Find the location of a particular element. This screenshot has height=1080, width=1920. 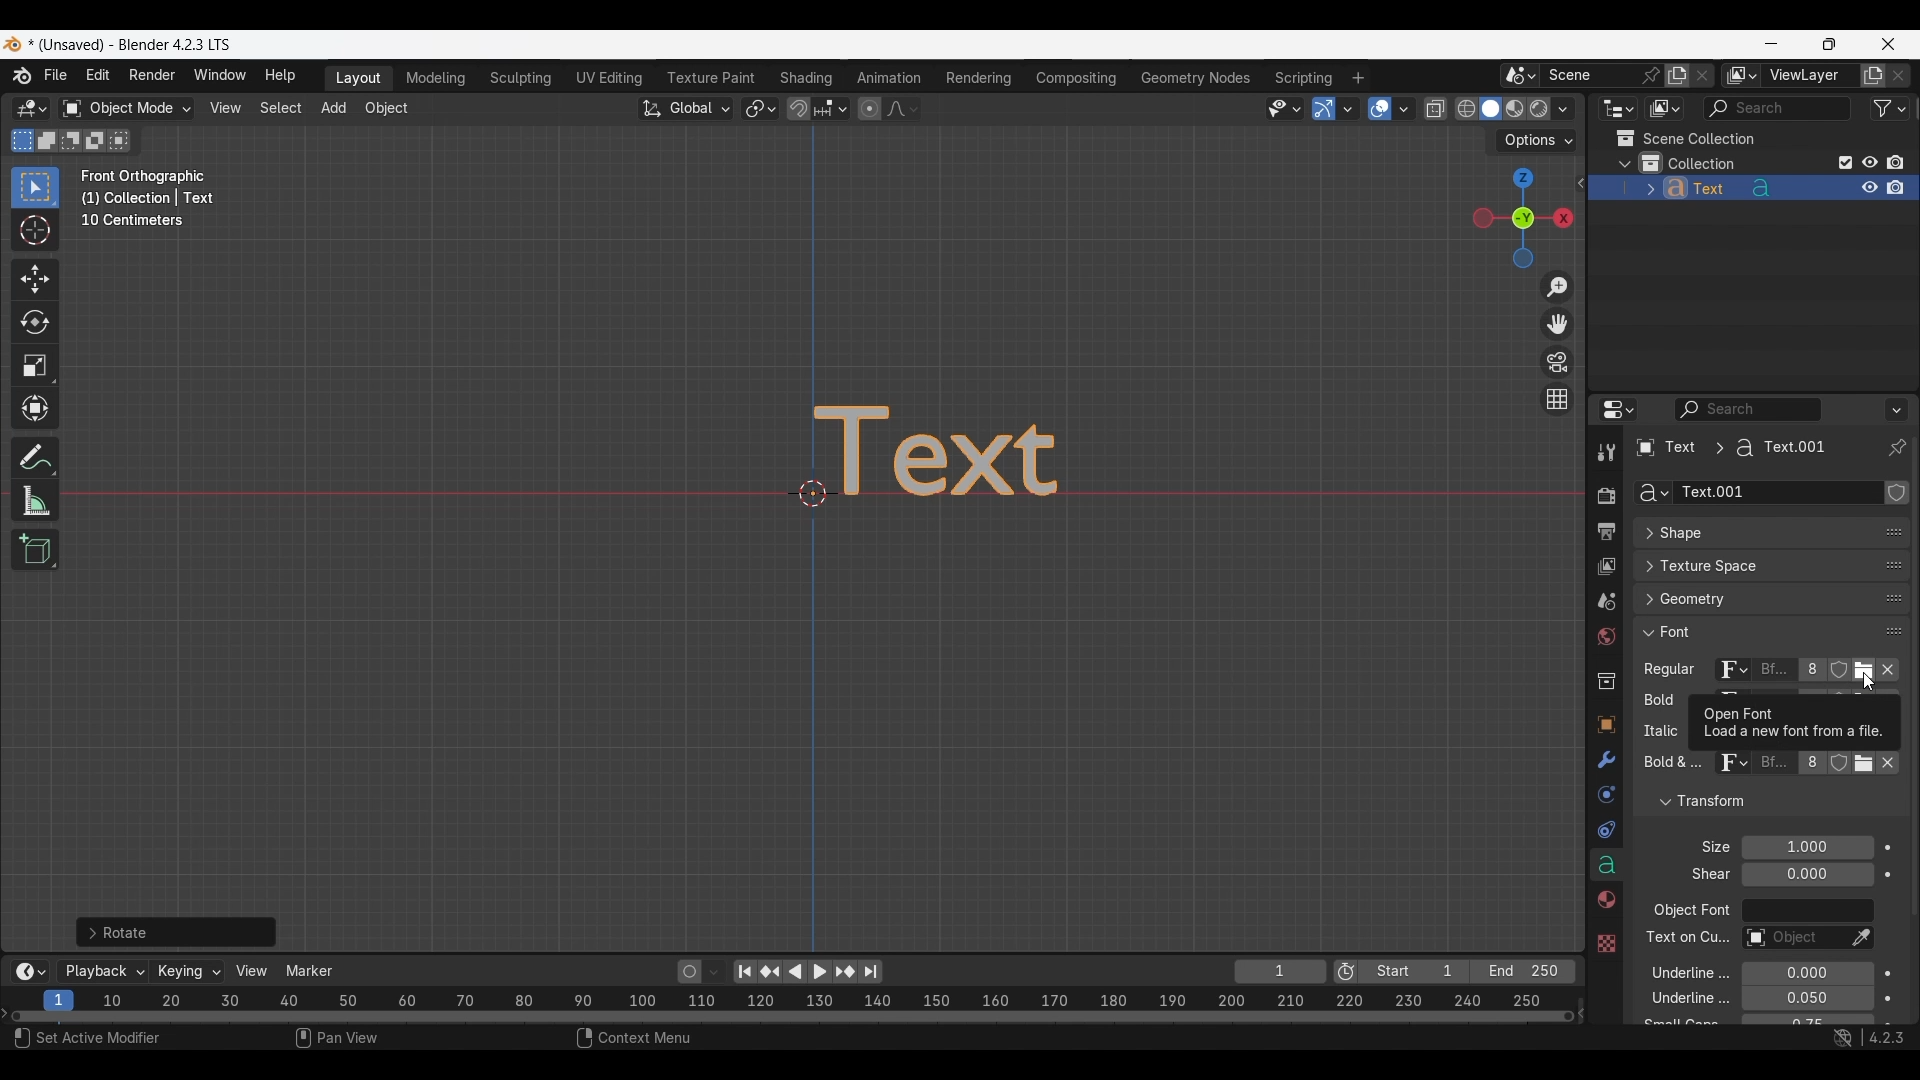

Keying is located at coordinates (187, 970).